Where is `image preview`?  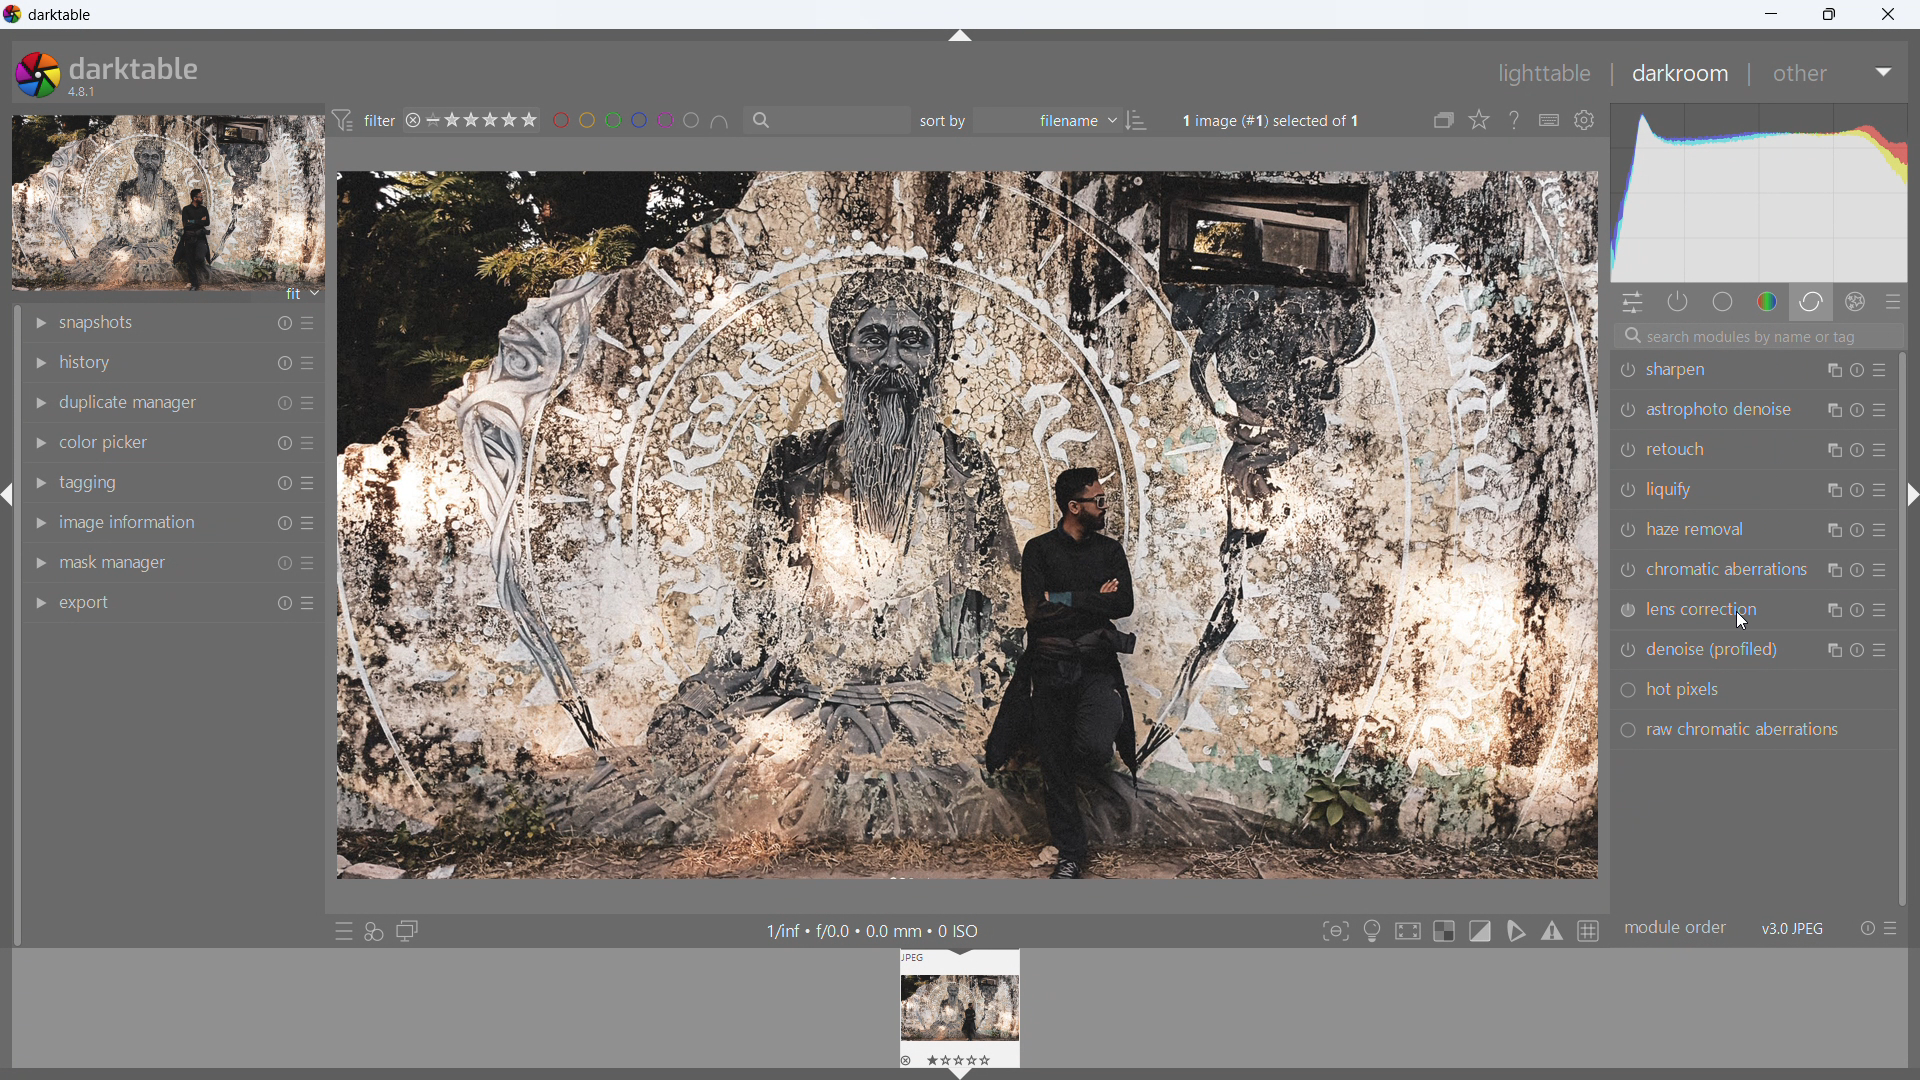
image preview is located at coordinates (167, 199).